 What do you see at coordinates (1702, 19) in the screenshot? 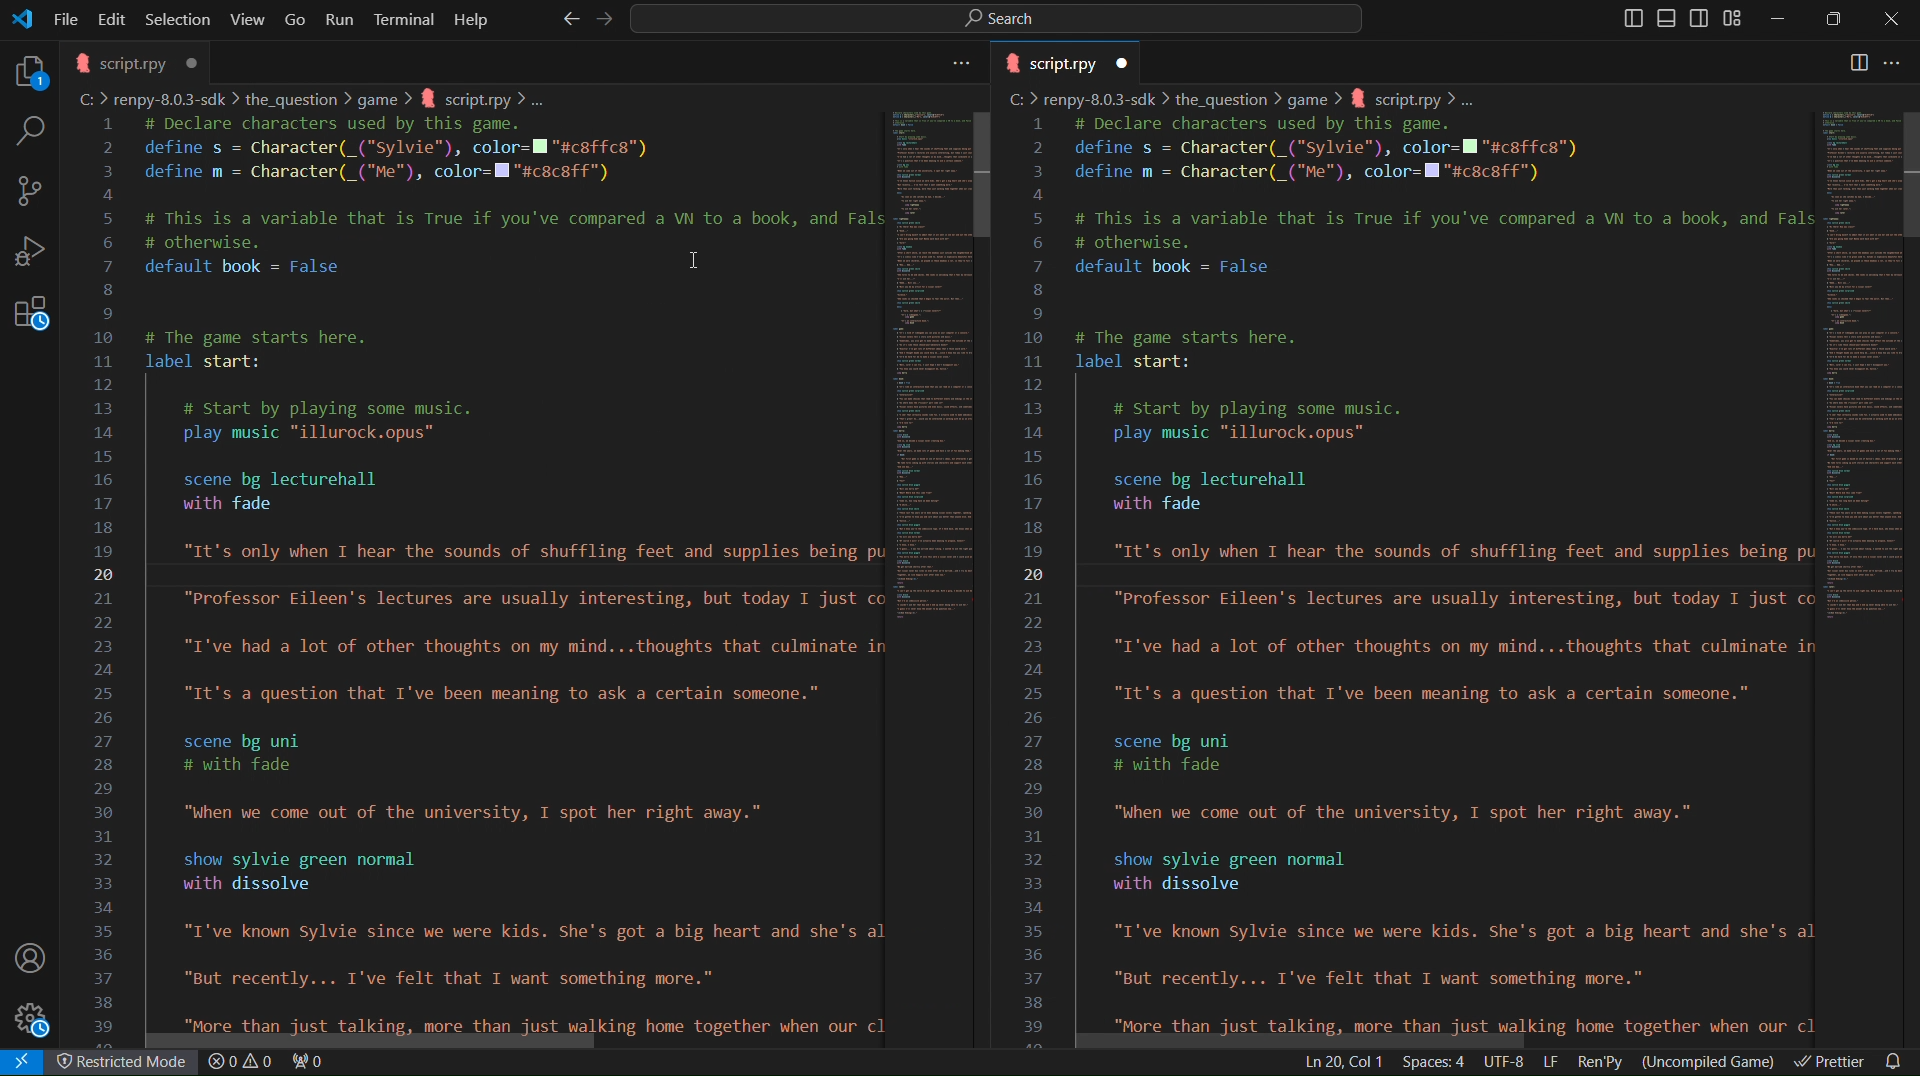
I see `Toggle Secondary Sidebar` at bounding box center [1702, 19].